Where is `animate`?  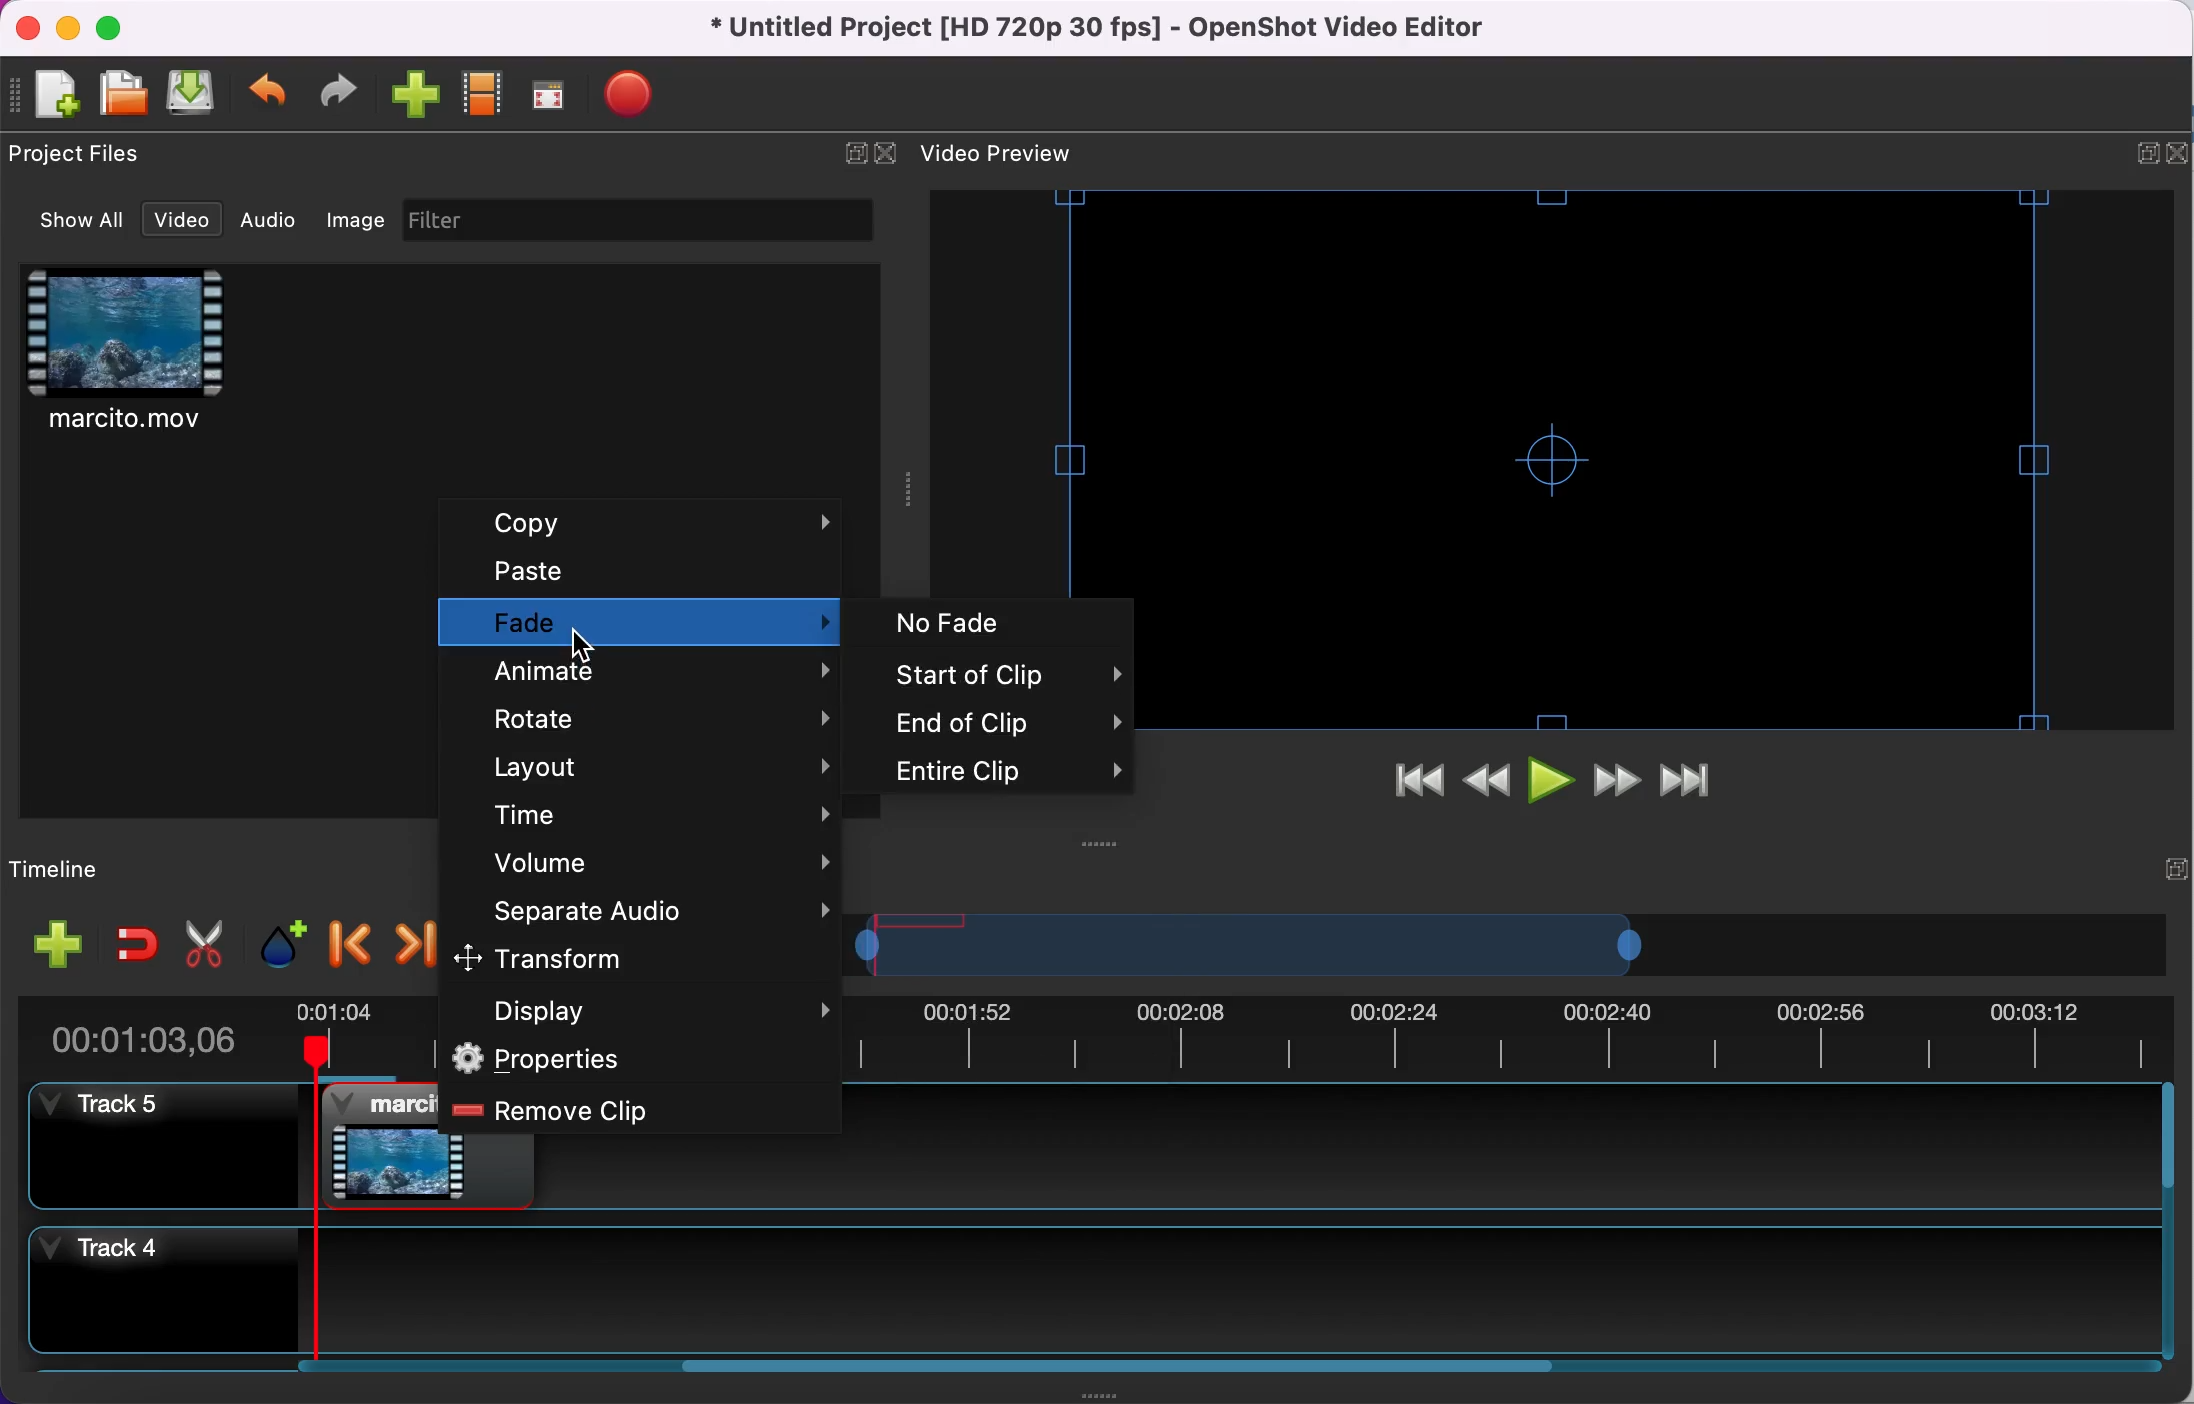
animate is located at coordinates (654, 676).